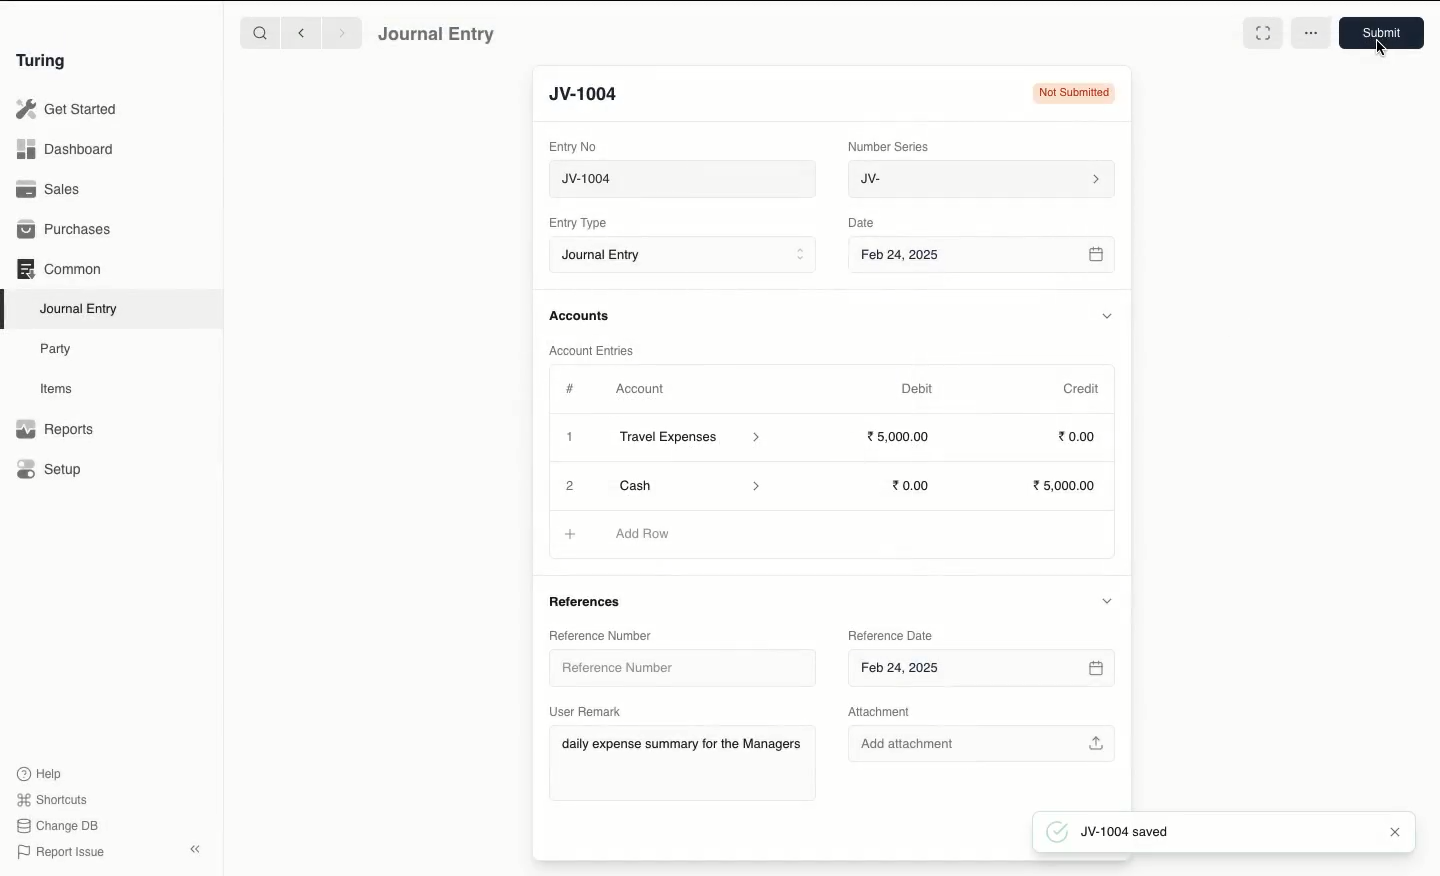 This screenshot has height=876, width=1440. I want to click on New Journal Entry 01, so click(681, 178).